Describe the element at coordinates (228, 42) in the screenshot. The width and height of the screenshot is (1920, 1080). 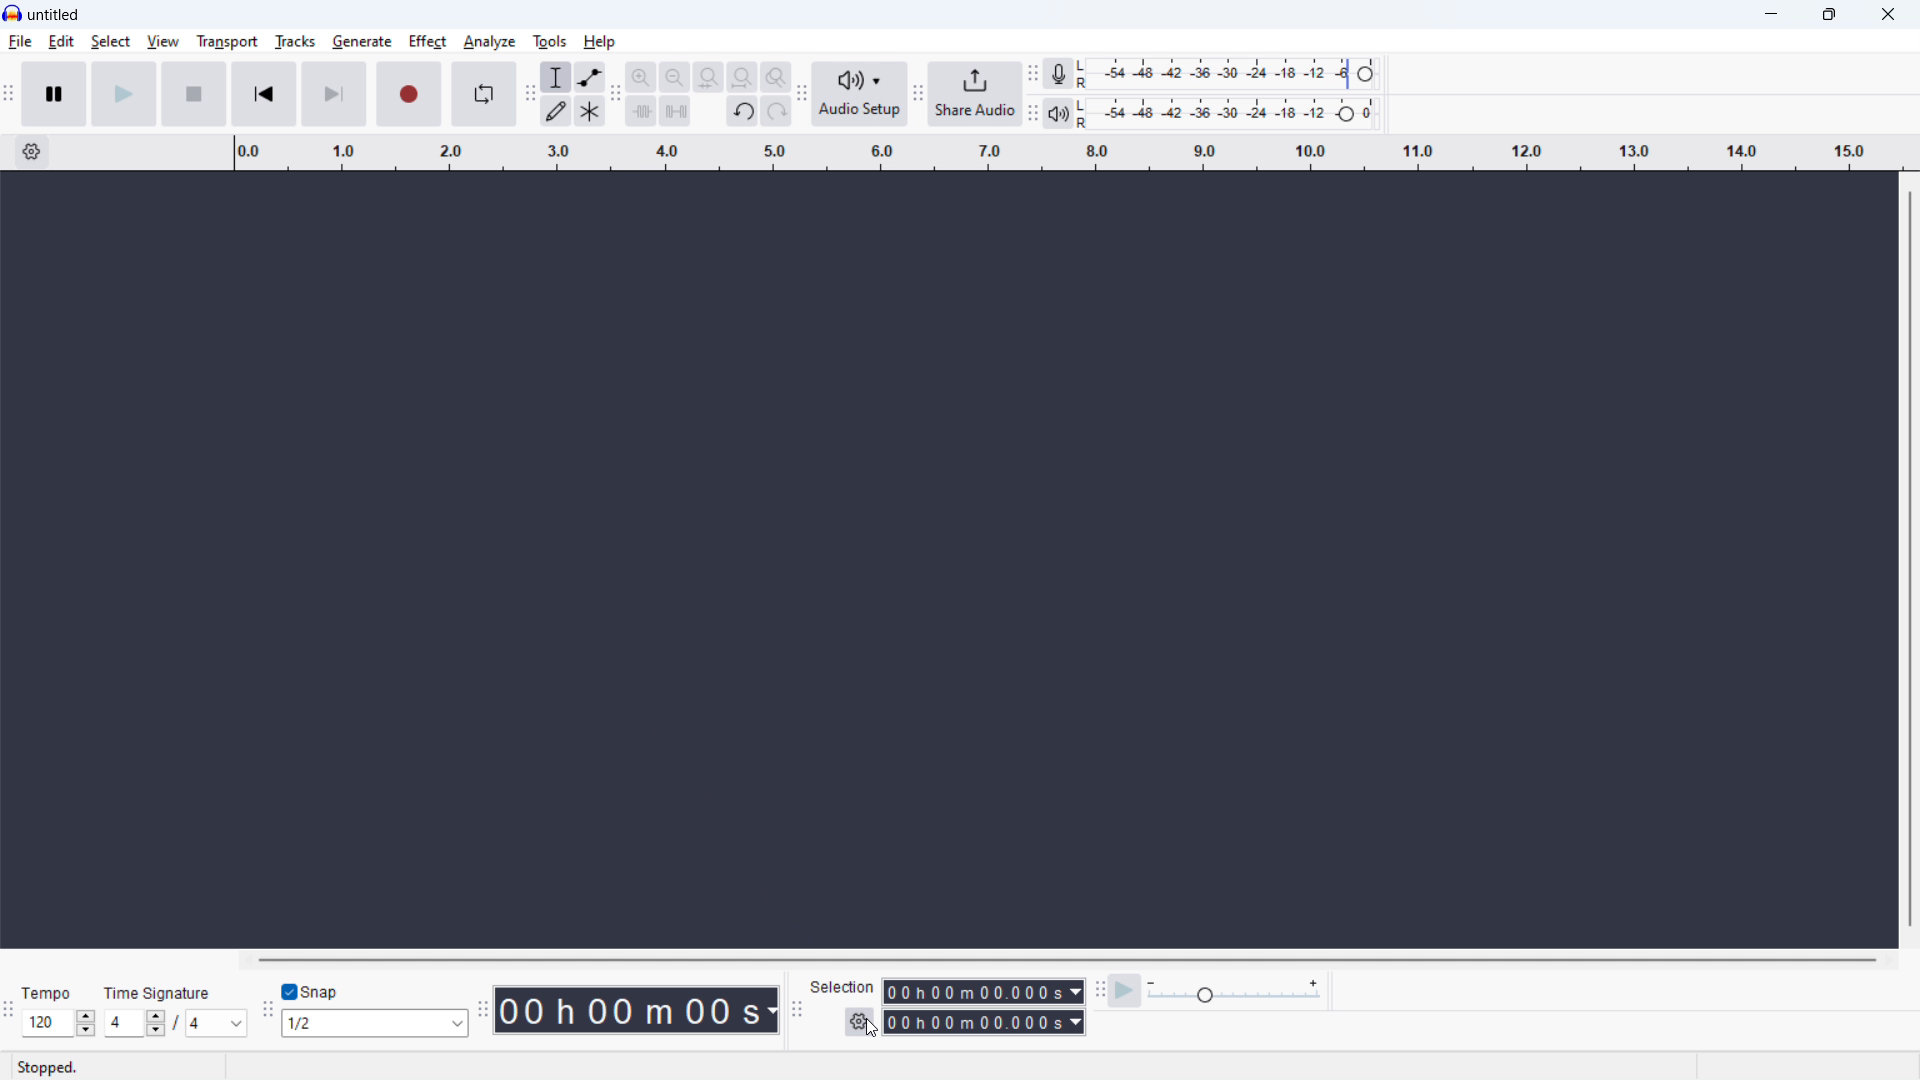
I see `transport` at that location.